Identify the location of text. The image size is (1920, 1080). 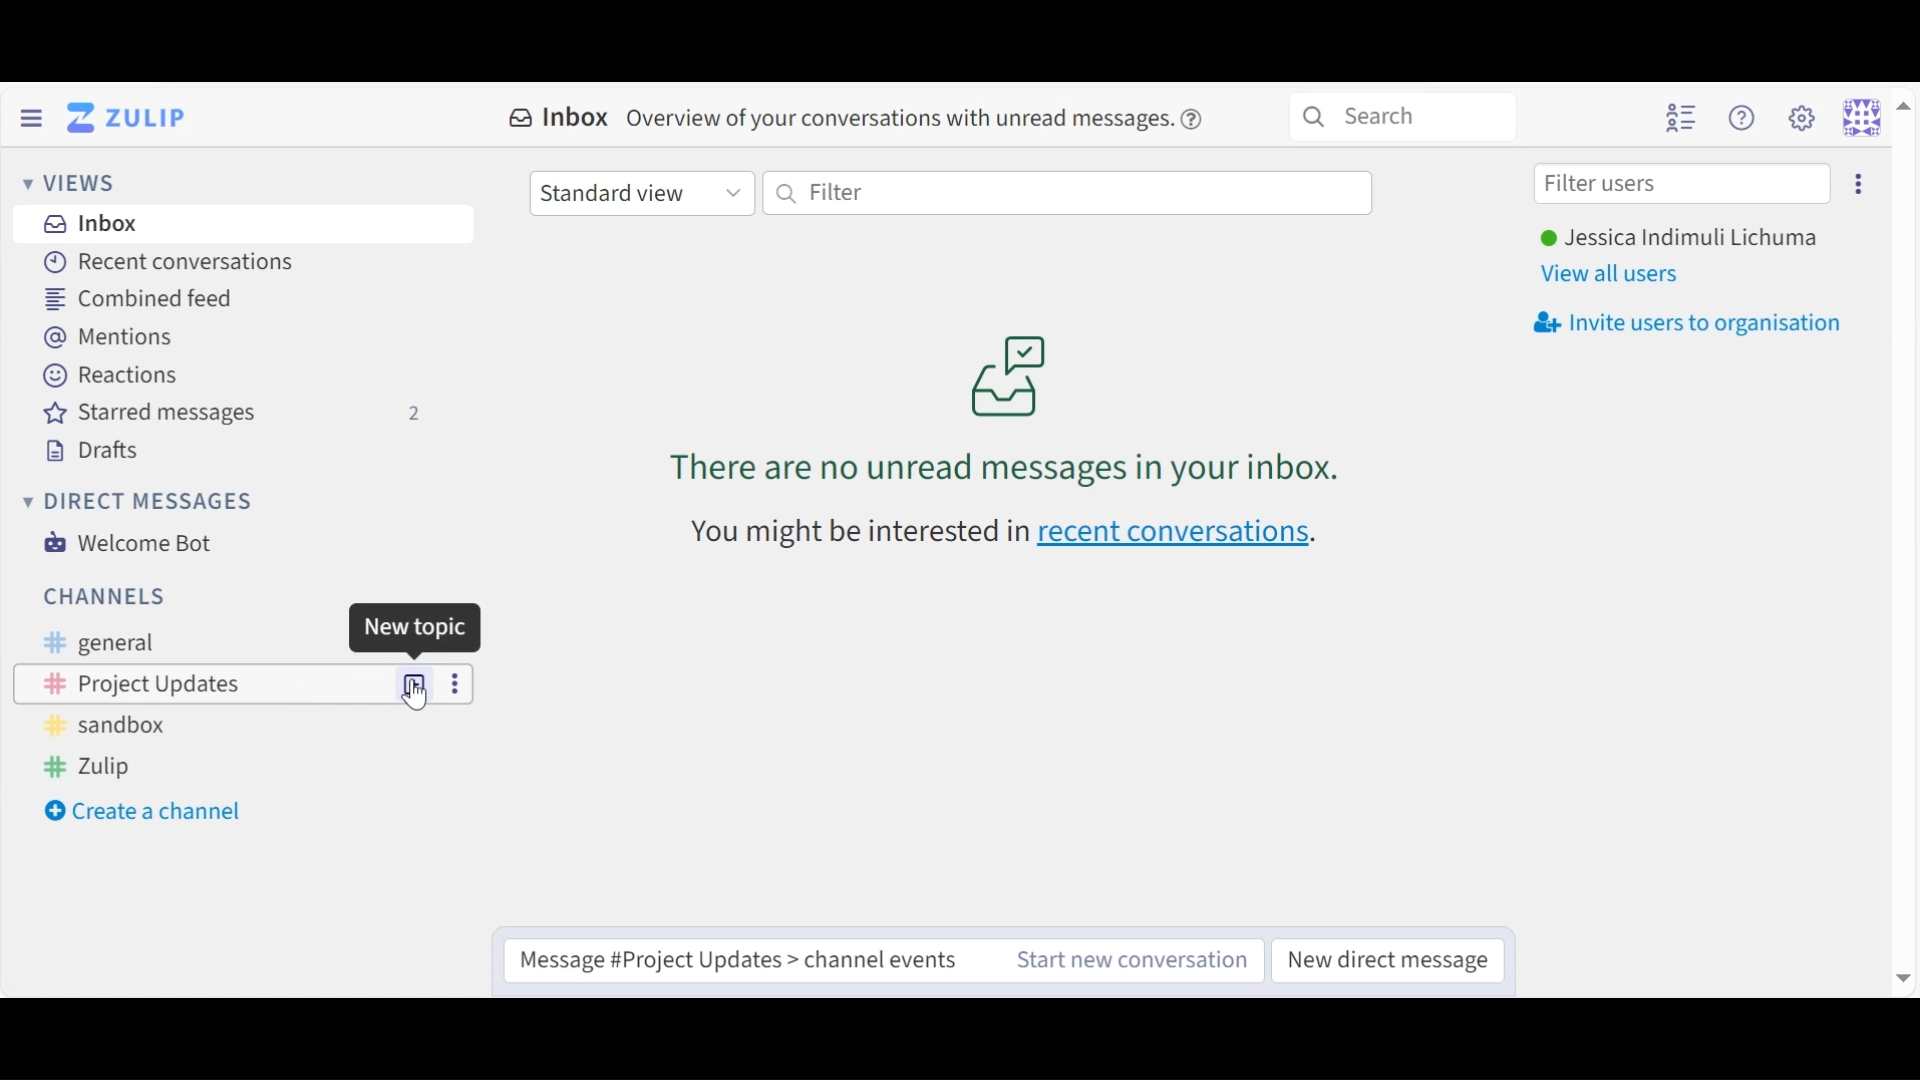
(856, 533).